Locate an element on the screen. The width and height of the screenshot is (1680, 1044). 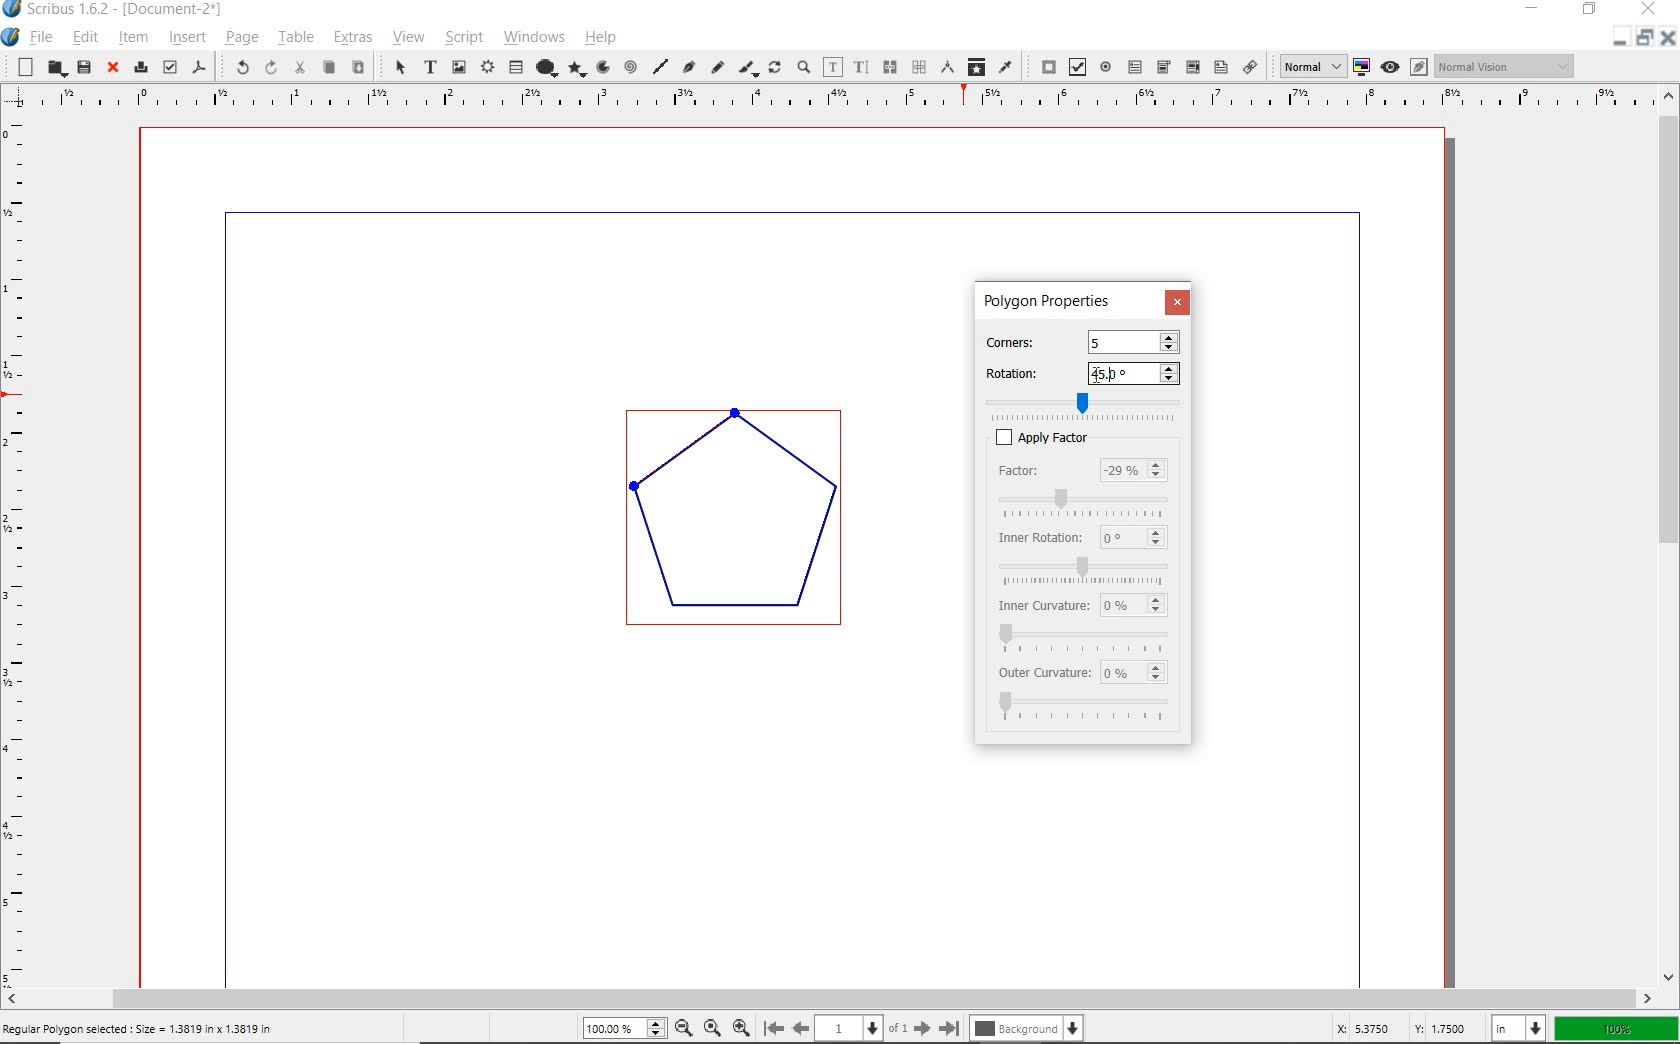
ROTATION is located at coordinates (1027, 373).